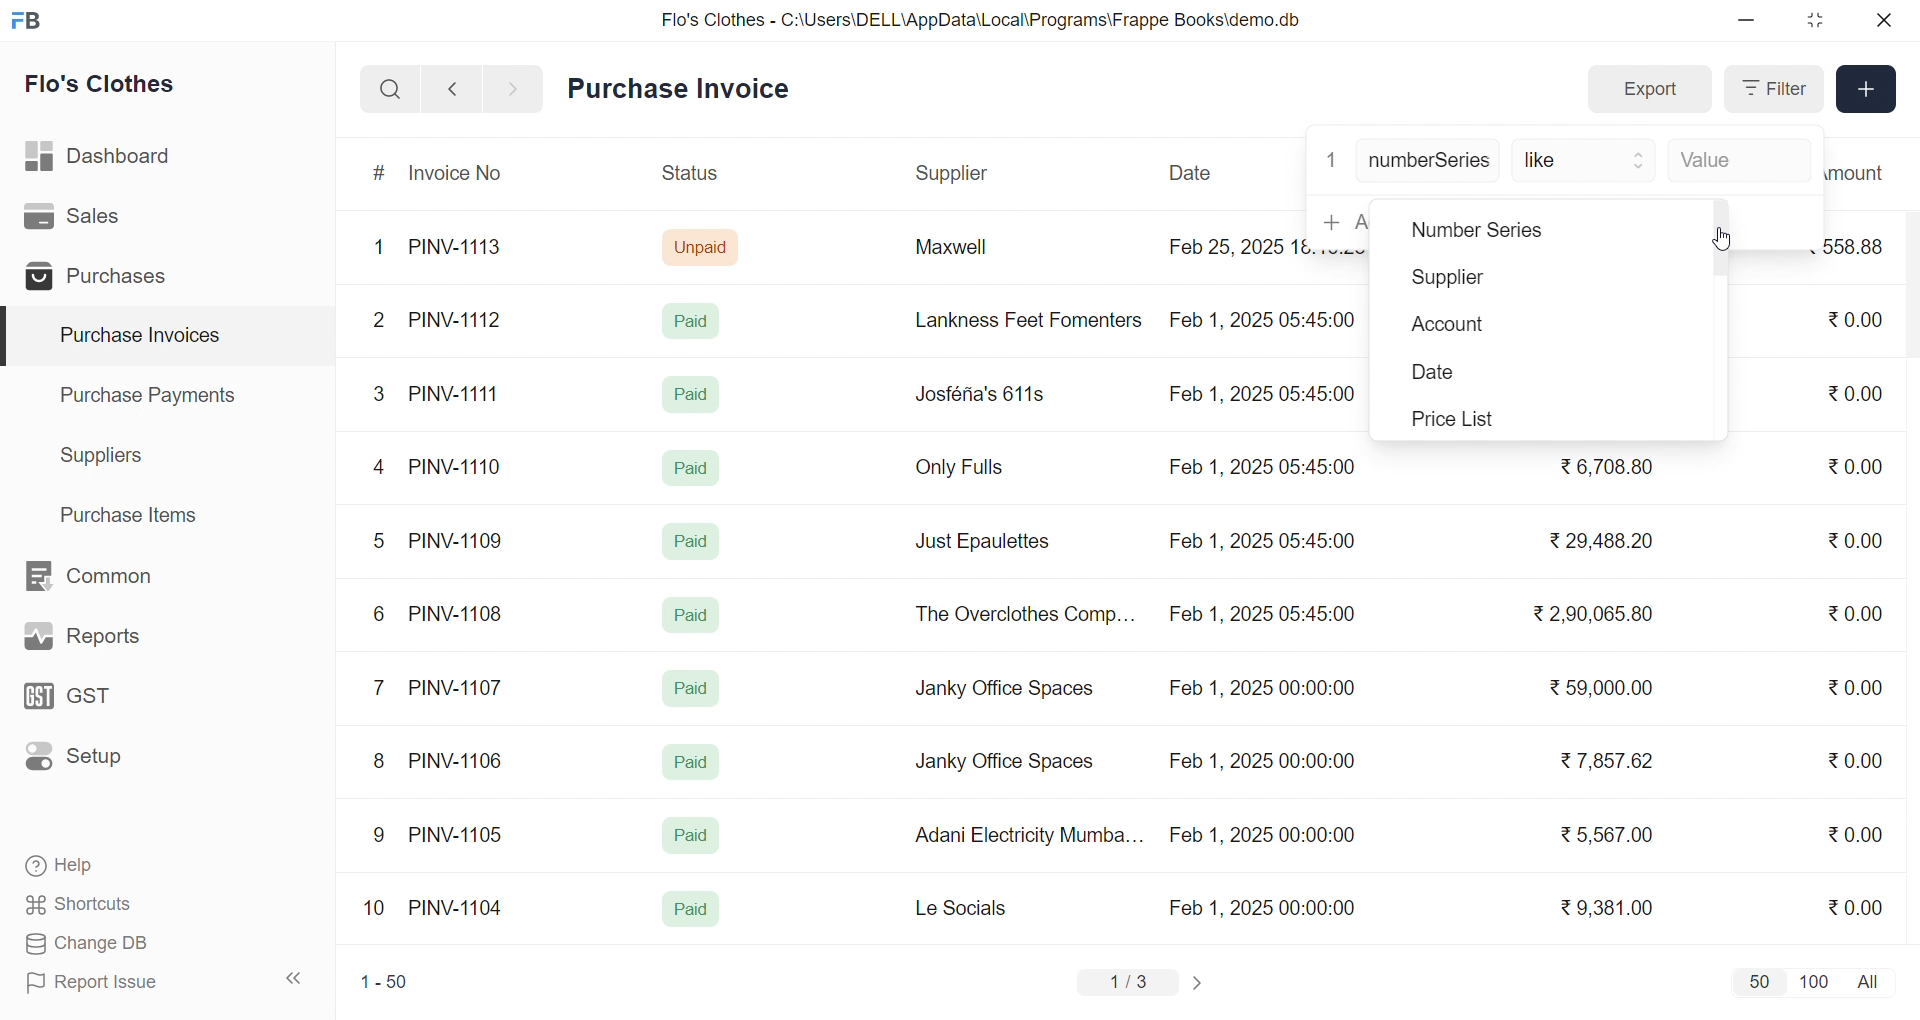  What do you see at coordinates (104, 702) in the screenshot?
I see `GST` at bounding box center [104, 702].